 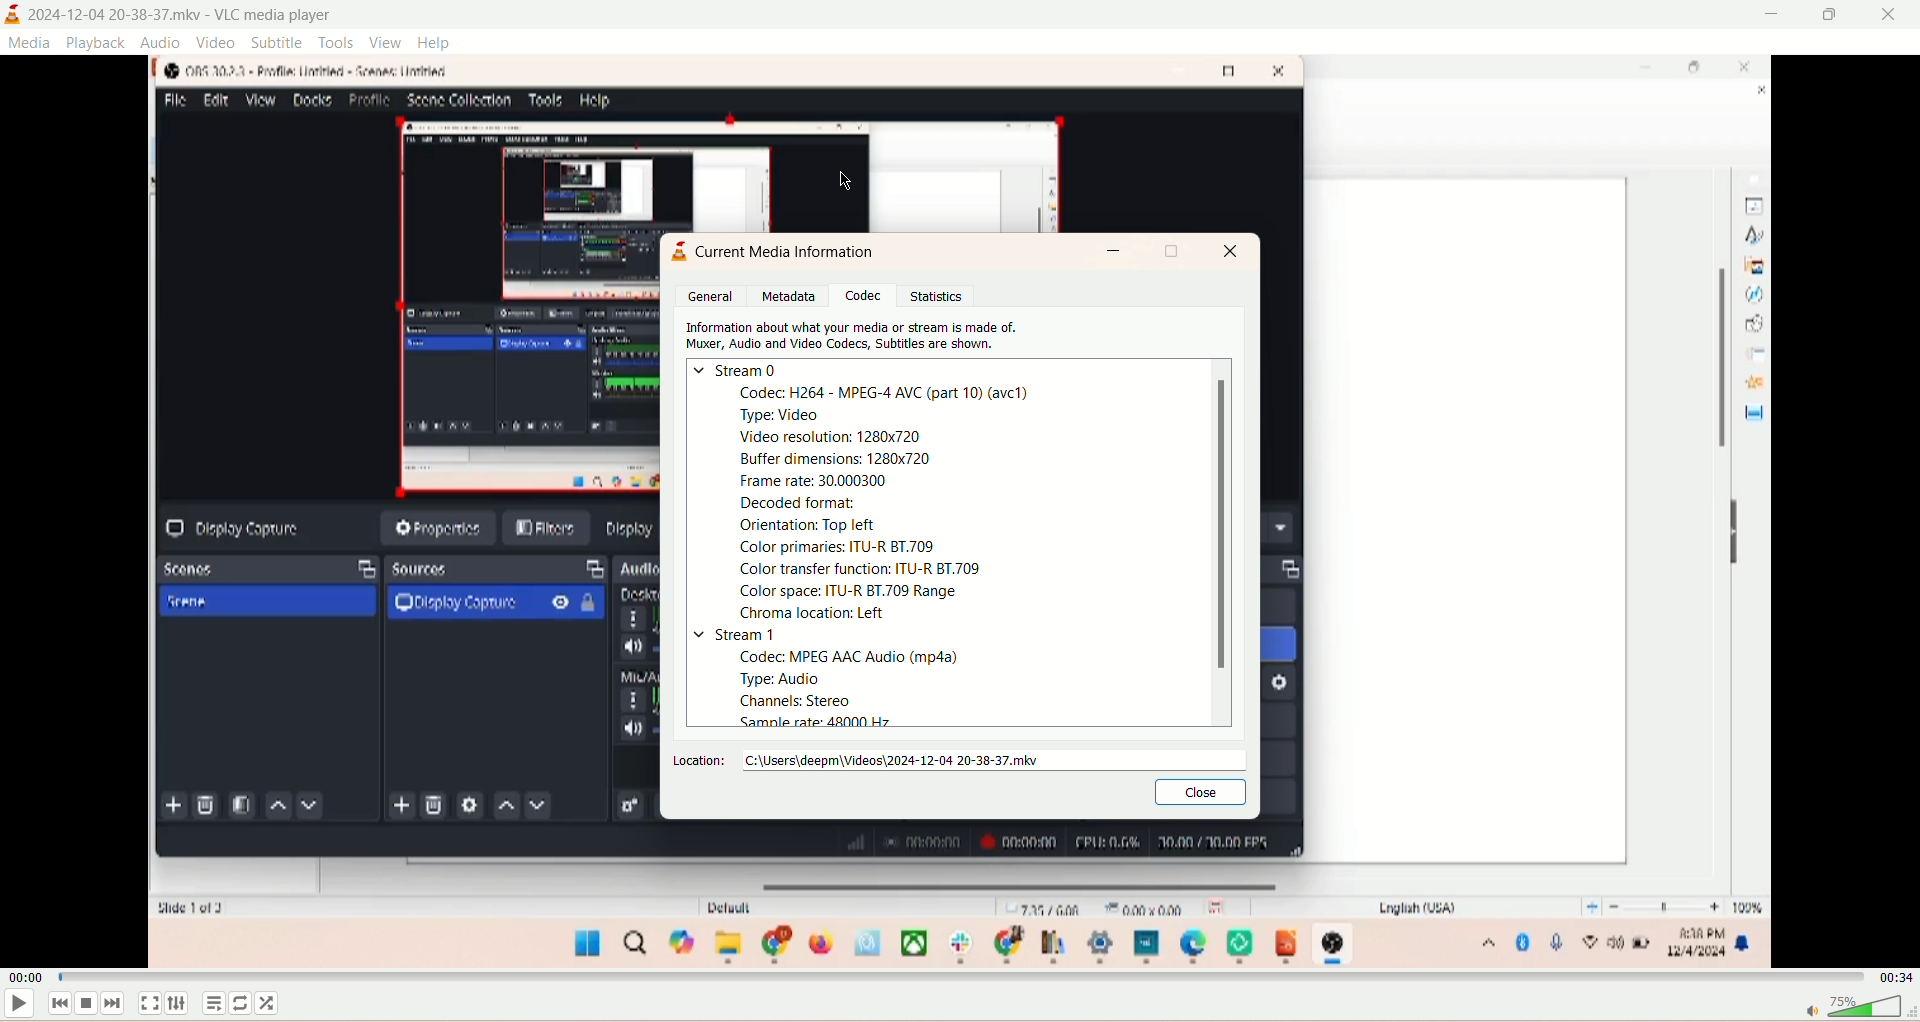 What do you see at coordinates (1199, 790) in the screenshot?
I see `close` at bounding box center [1199, 790].